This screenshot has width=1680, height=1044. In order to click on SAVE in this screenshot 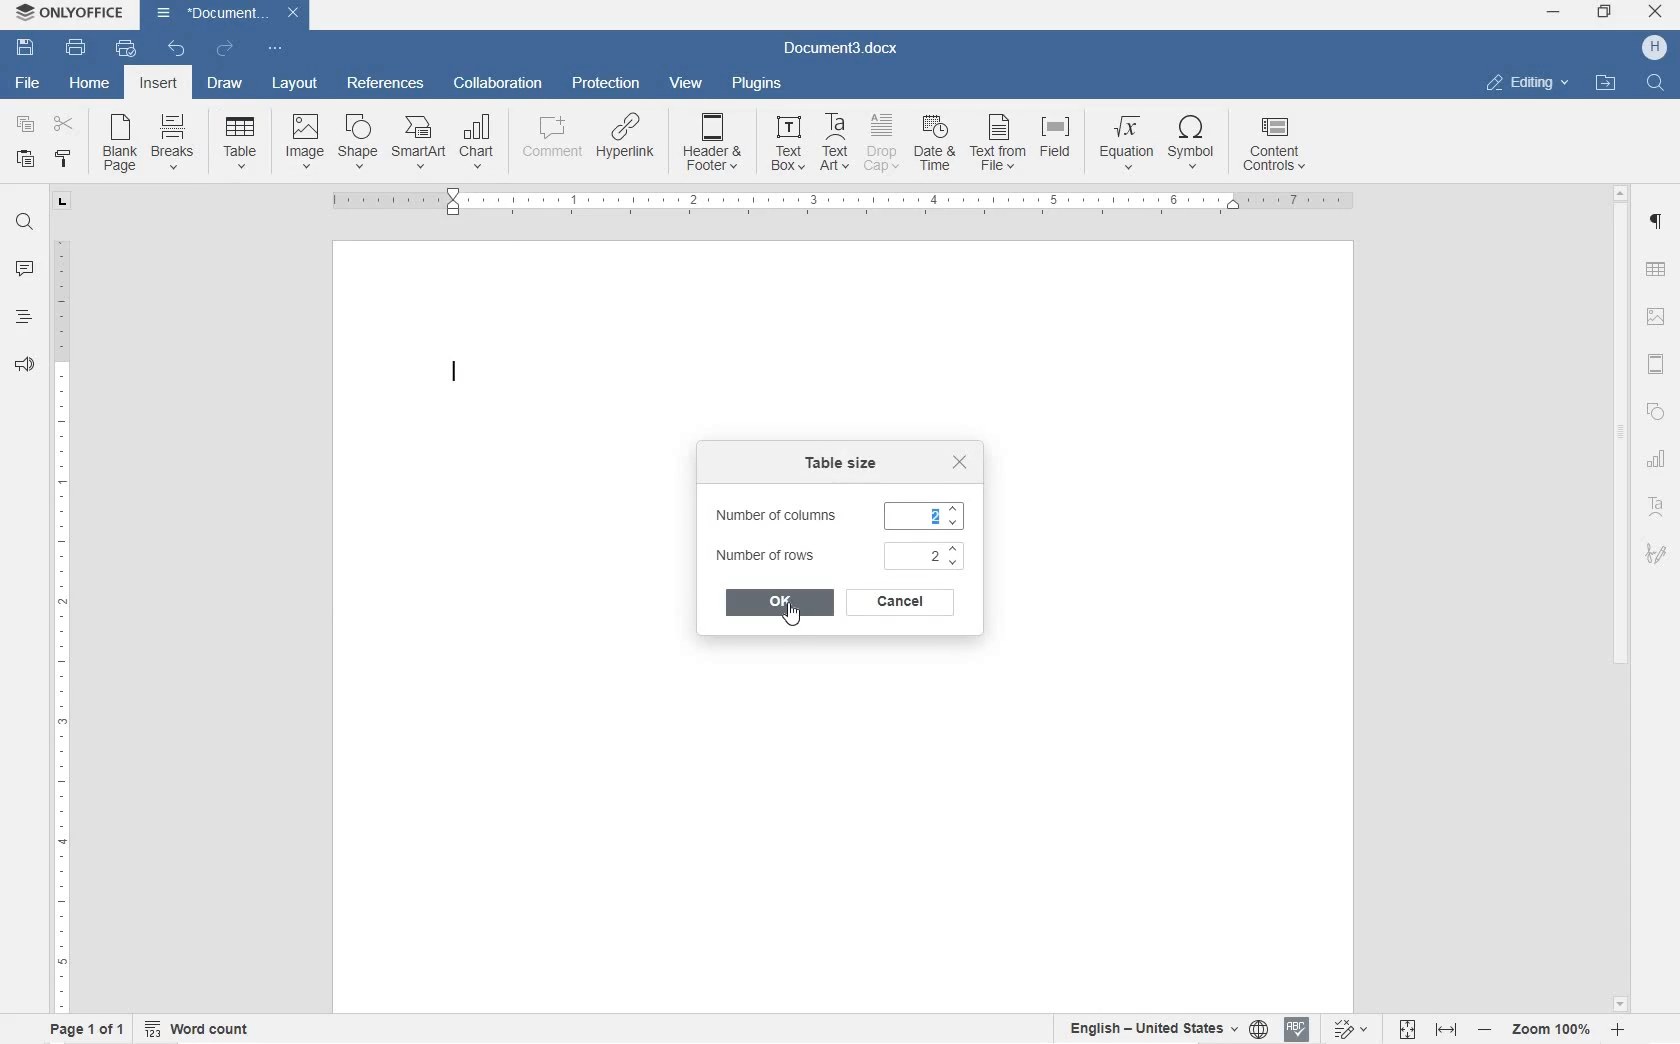, I will do `click(28, 45)`.